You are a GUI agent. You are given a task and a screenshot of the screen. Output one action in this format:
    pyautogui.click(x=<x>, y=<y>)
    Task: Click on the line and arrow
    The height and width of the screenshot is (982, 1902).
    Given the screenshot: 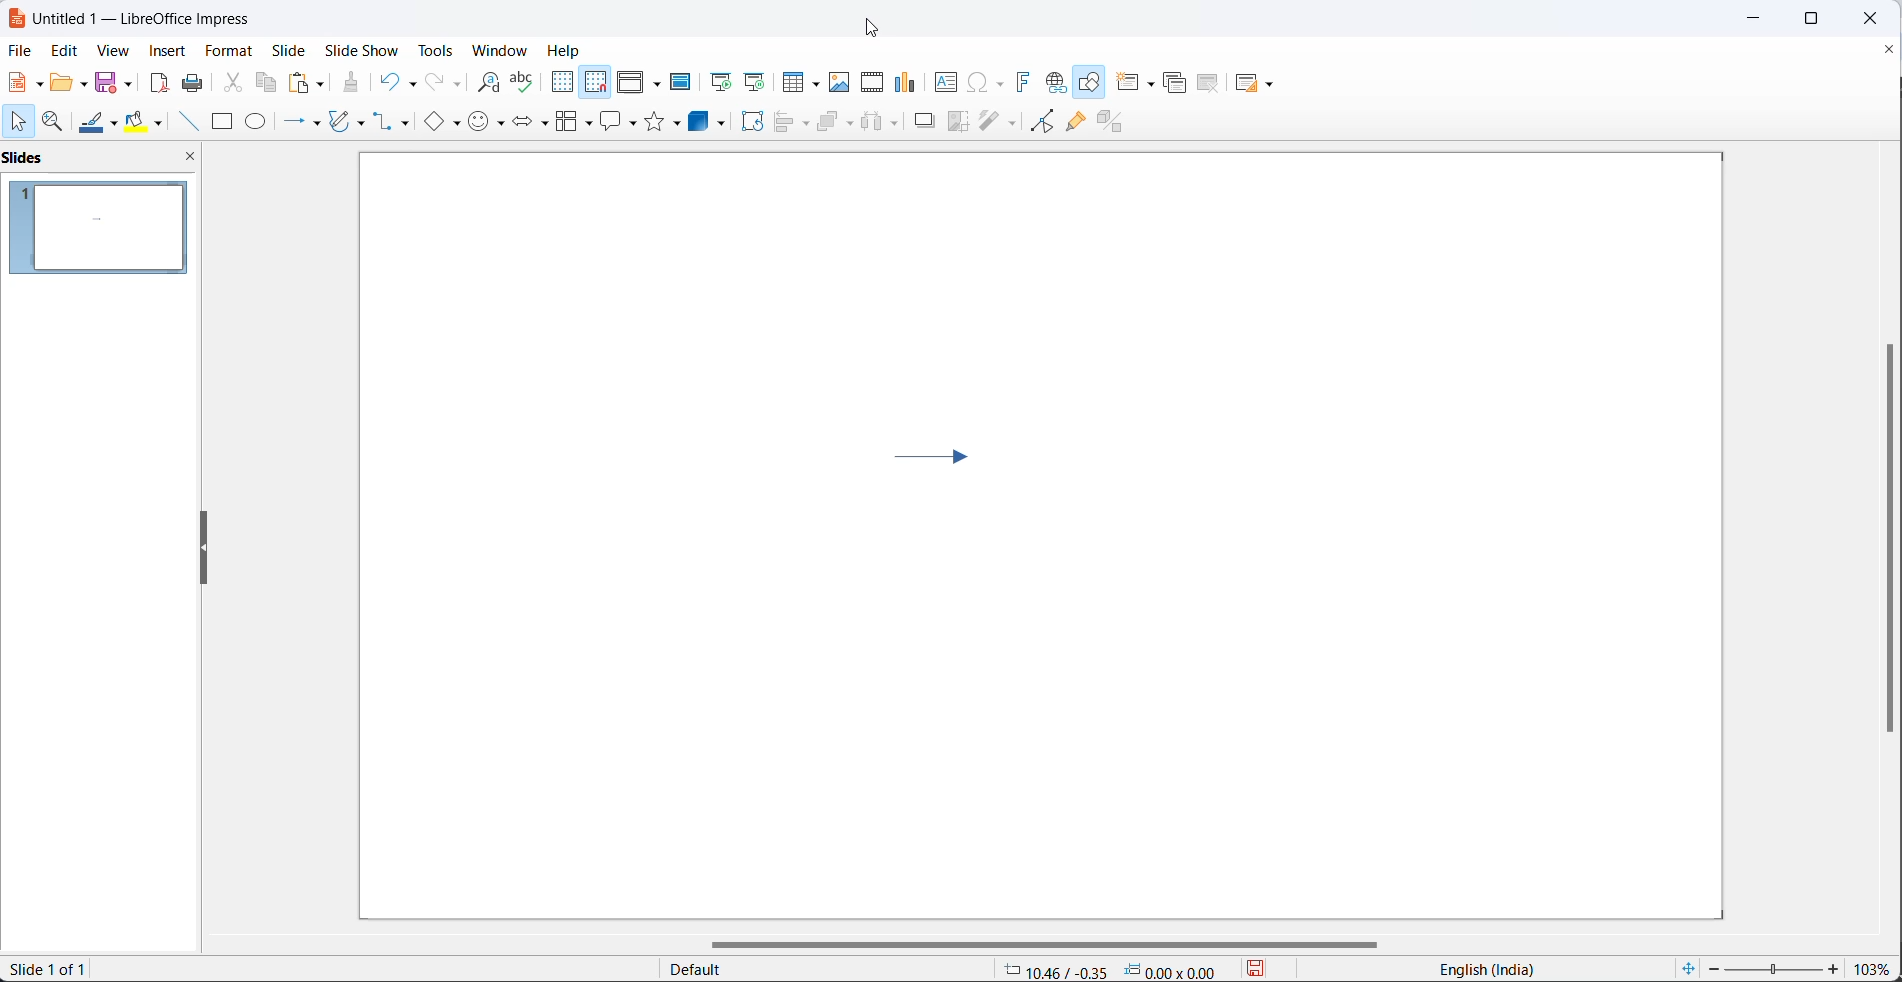 What is the action you would take?
    pyautogui.click(x=291, y=123)
    